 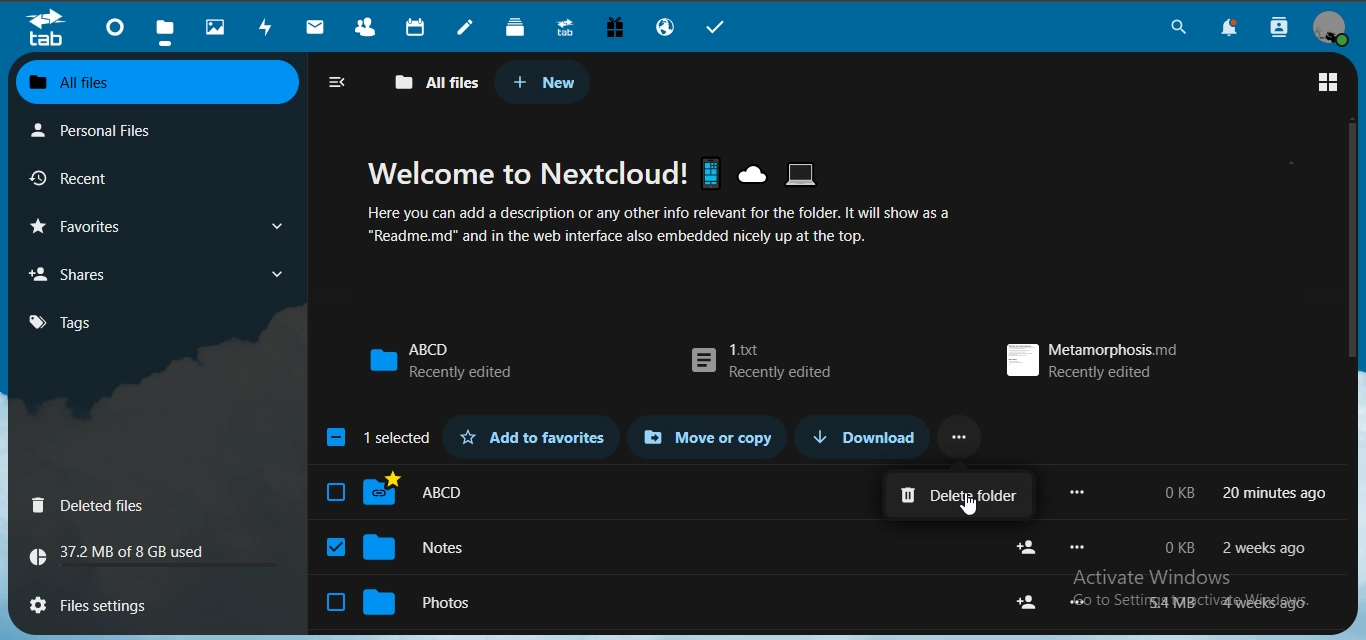 What do you see at coordinates (1272, 602) in the screenshot?
I see `4 weeks ago` at bounding box center [1272, 602].